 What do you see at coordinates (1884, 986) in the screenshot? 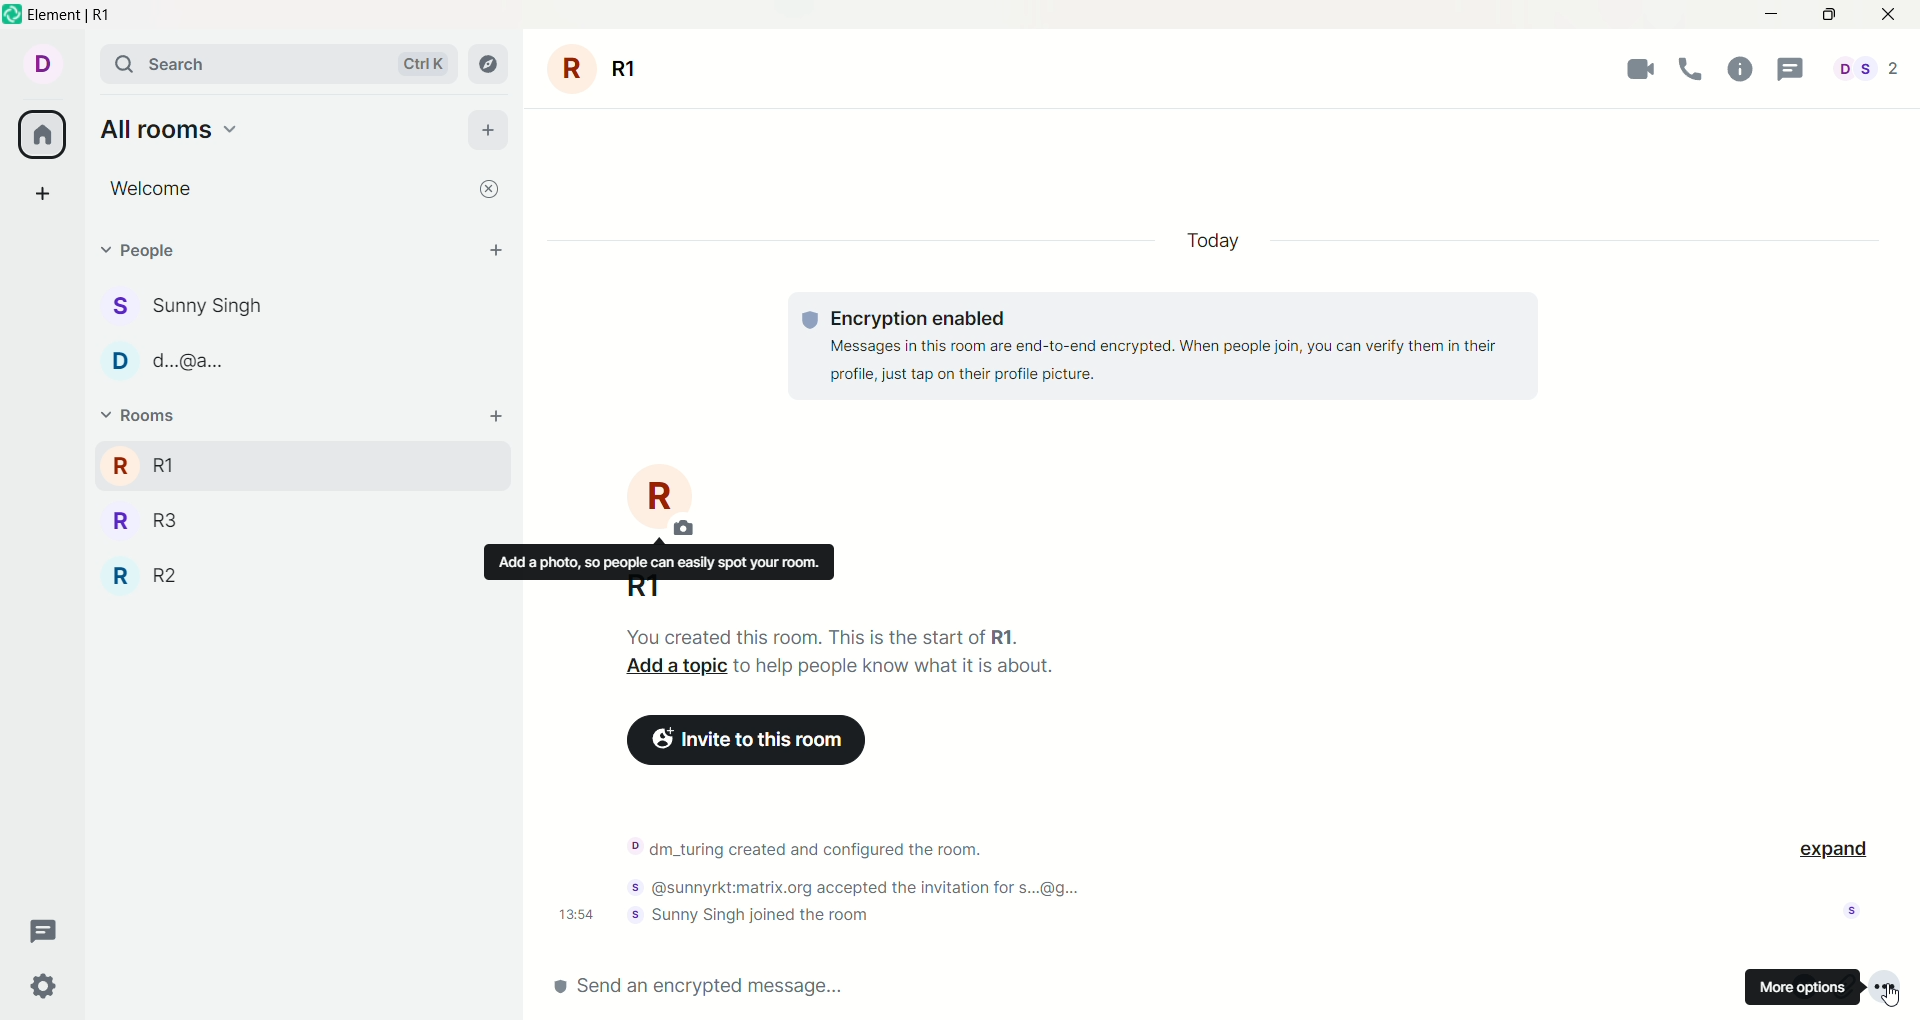
I see `More options` at bounding box center [1884, 986].